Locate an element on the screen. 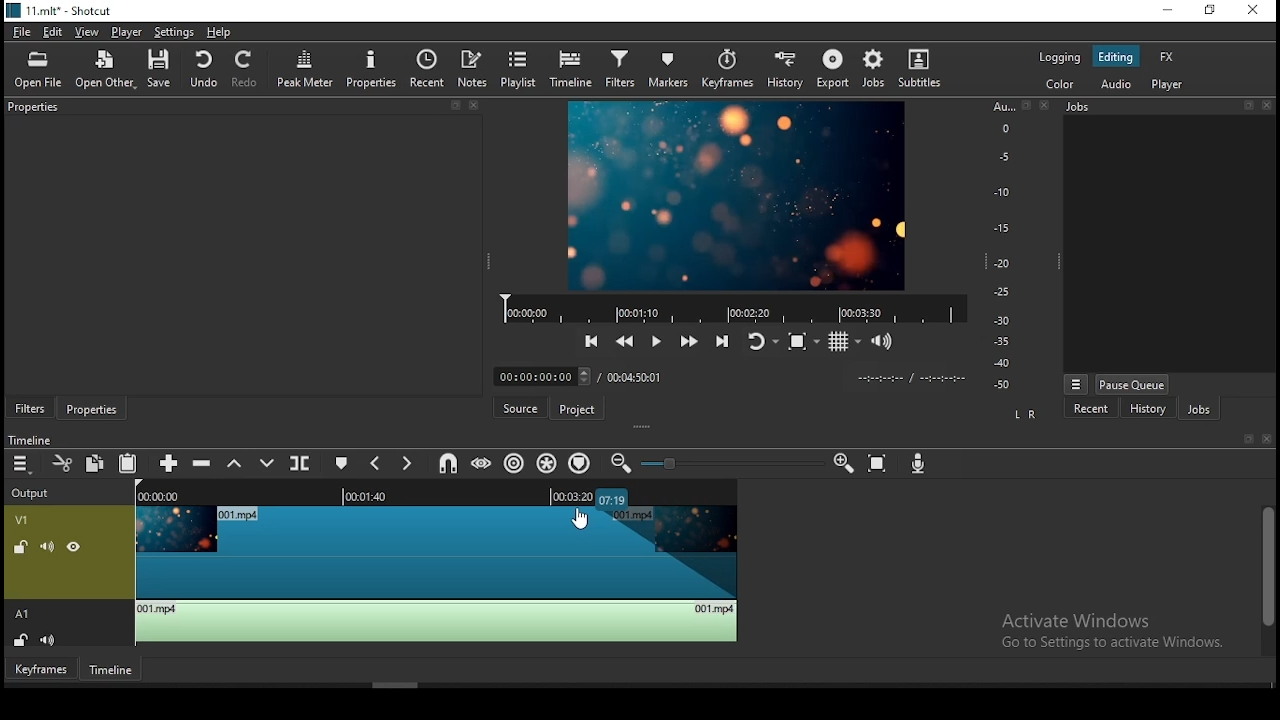  properties is located at coordinates (92, 408).